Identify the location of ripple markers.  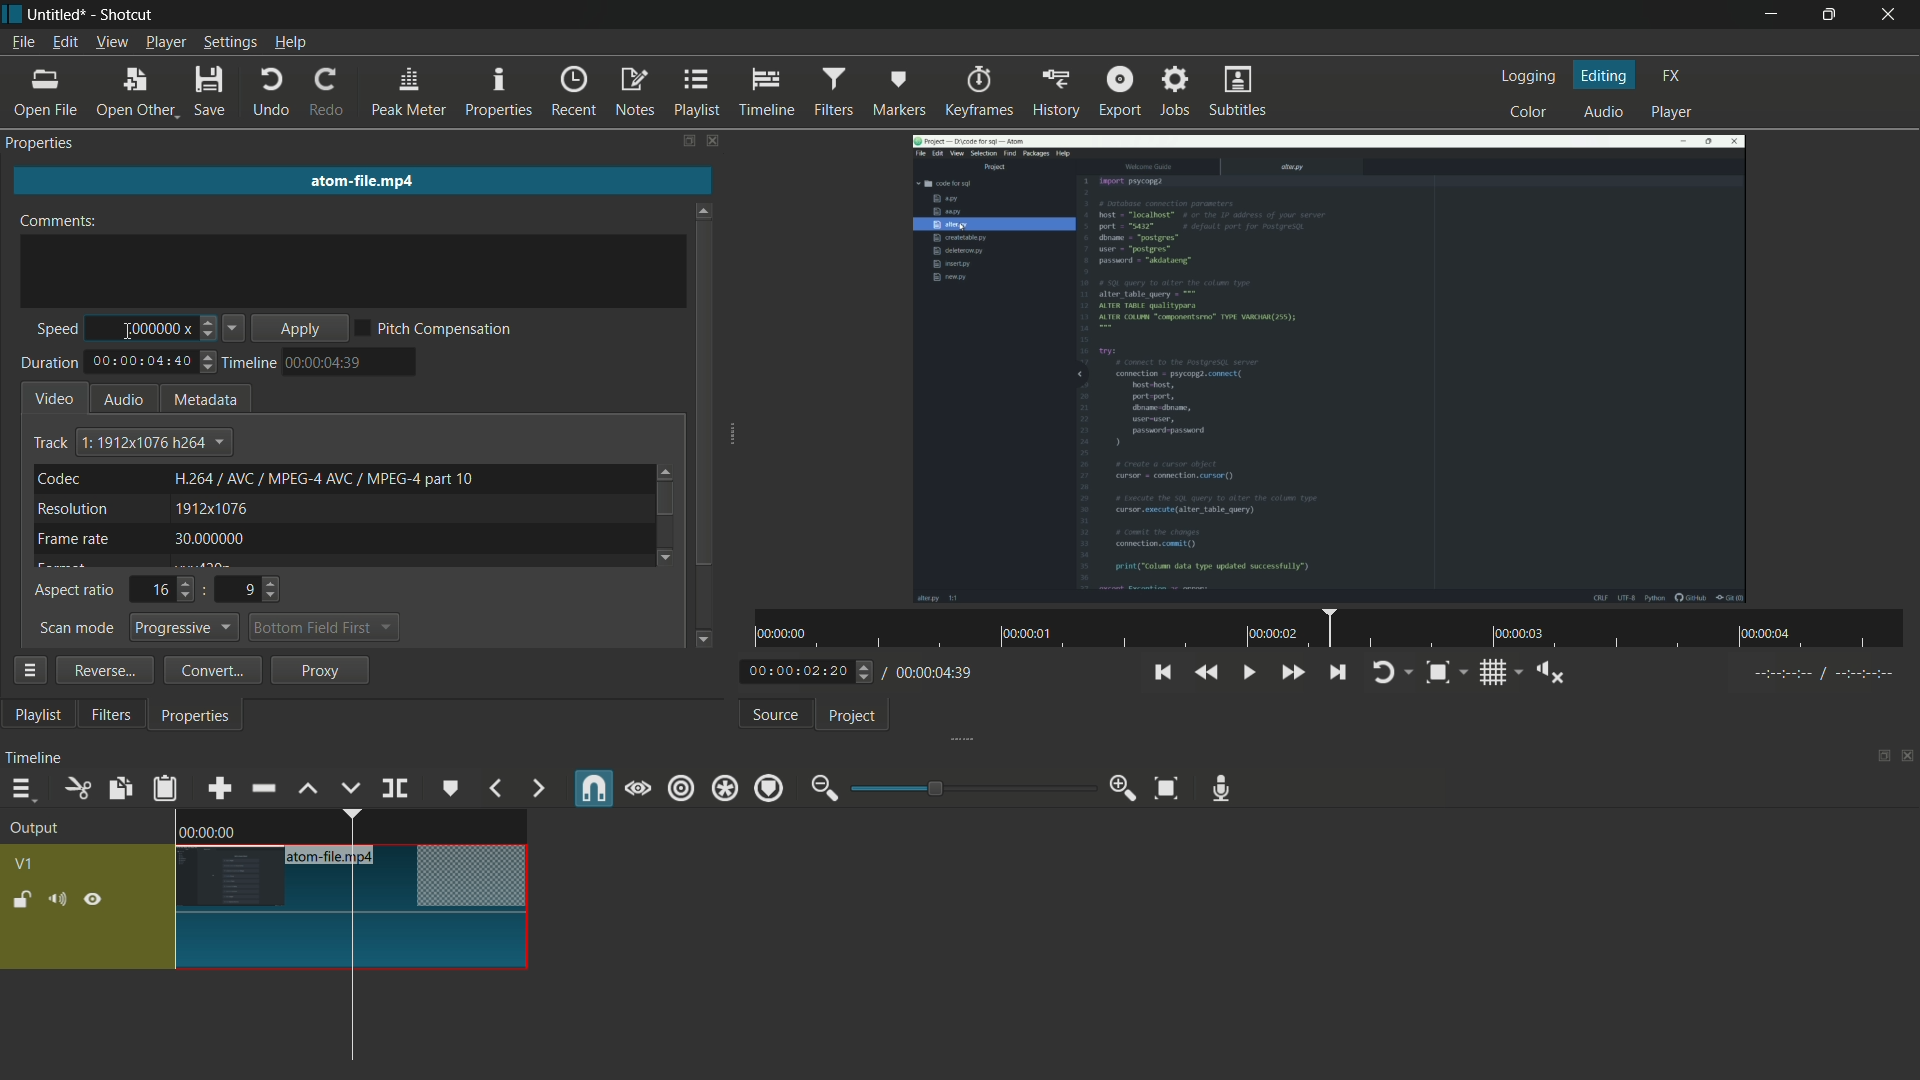
(771, 788).